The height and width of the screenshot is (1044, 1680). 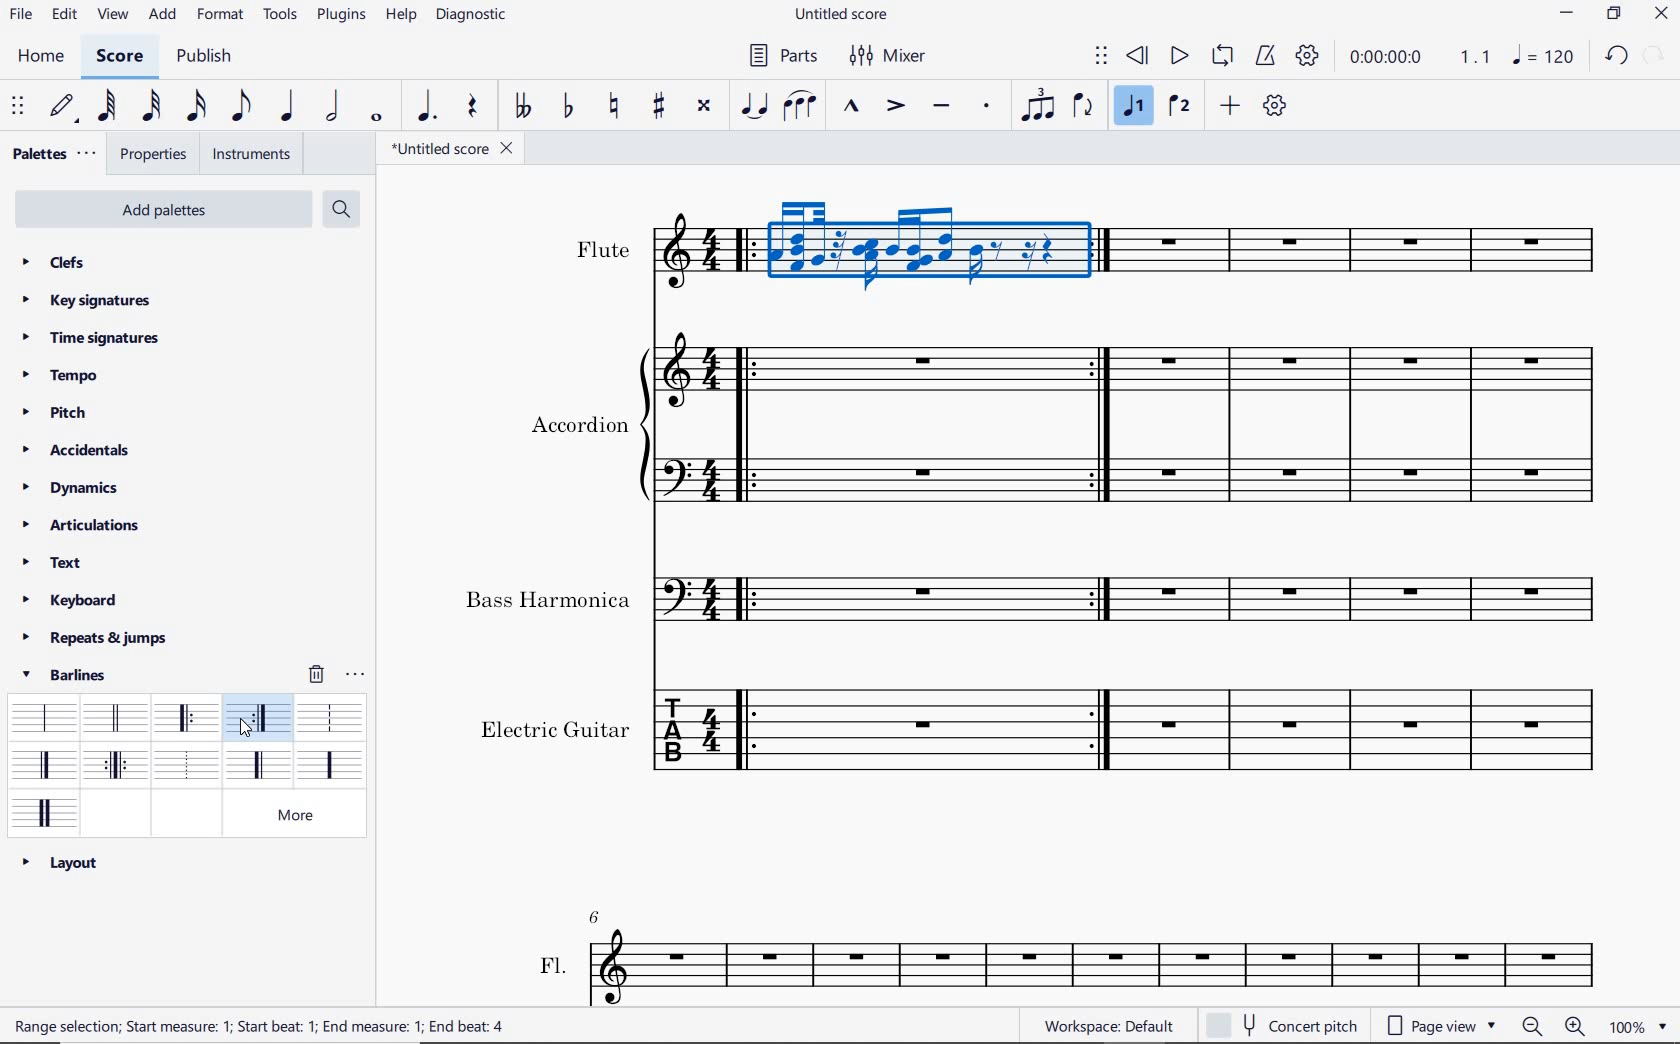 What do you see at coordinates (65, 107) in the screenshot?
I see `default (step time)` at bounding box center [65, 107].